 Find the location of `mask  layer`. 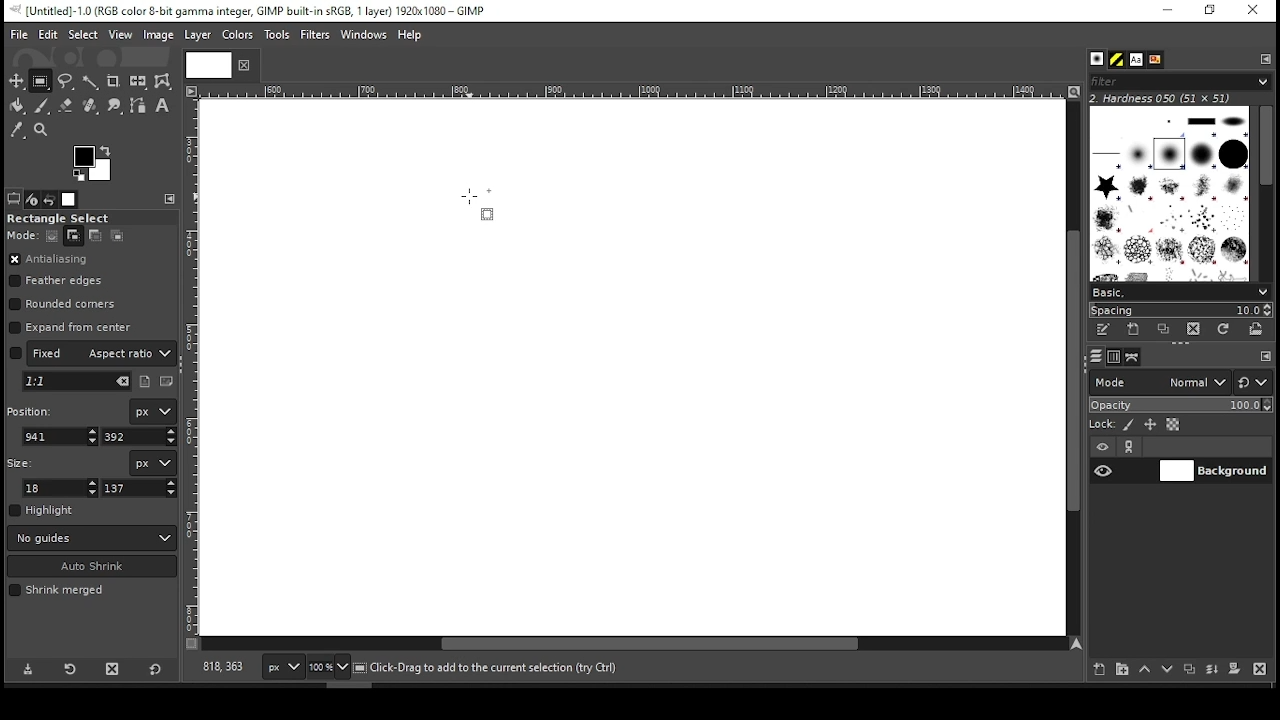

mask  layer is located at coordinates (1234, 670).